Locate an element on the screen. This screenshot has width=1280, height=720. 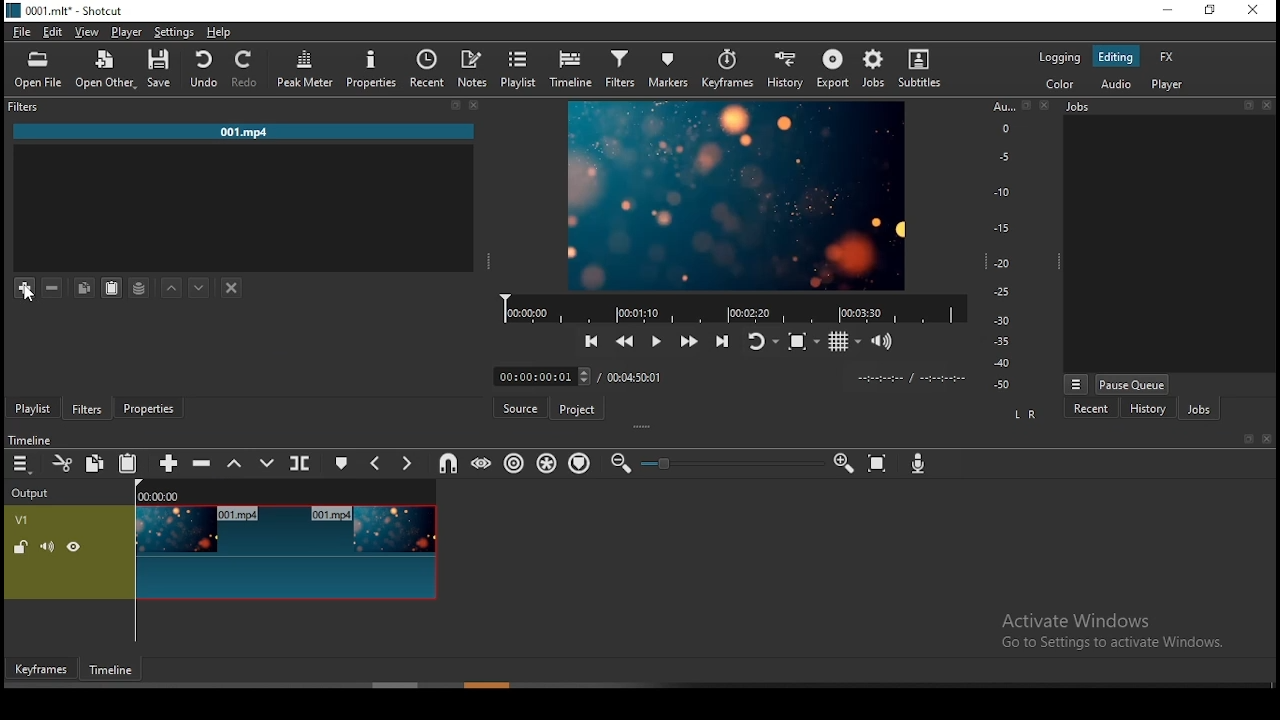
ripple delete is located at coordinates (200, 464).